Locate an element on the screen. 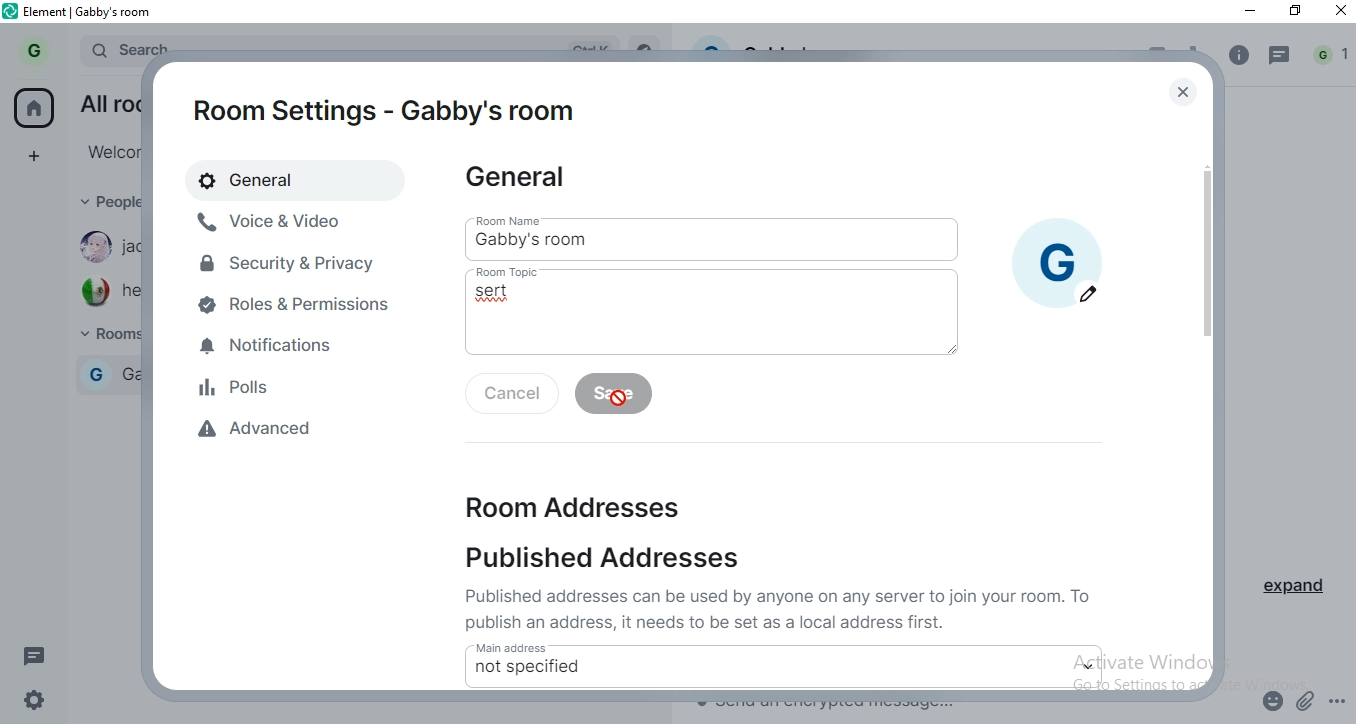 The image size is (1356, 724). edit is located at coordinates (1089, 294).